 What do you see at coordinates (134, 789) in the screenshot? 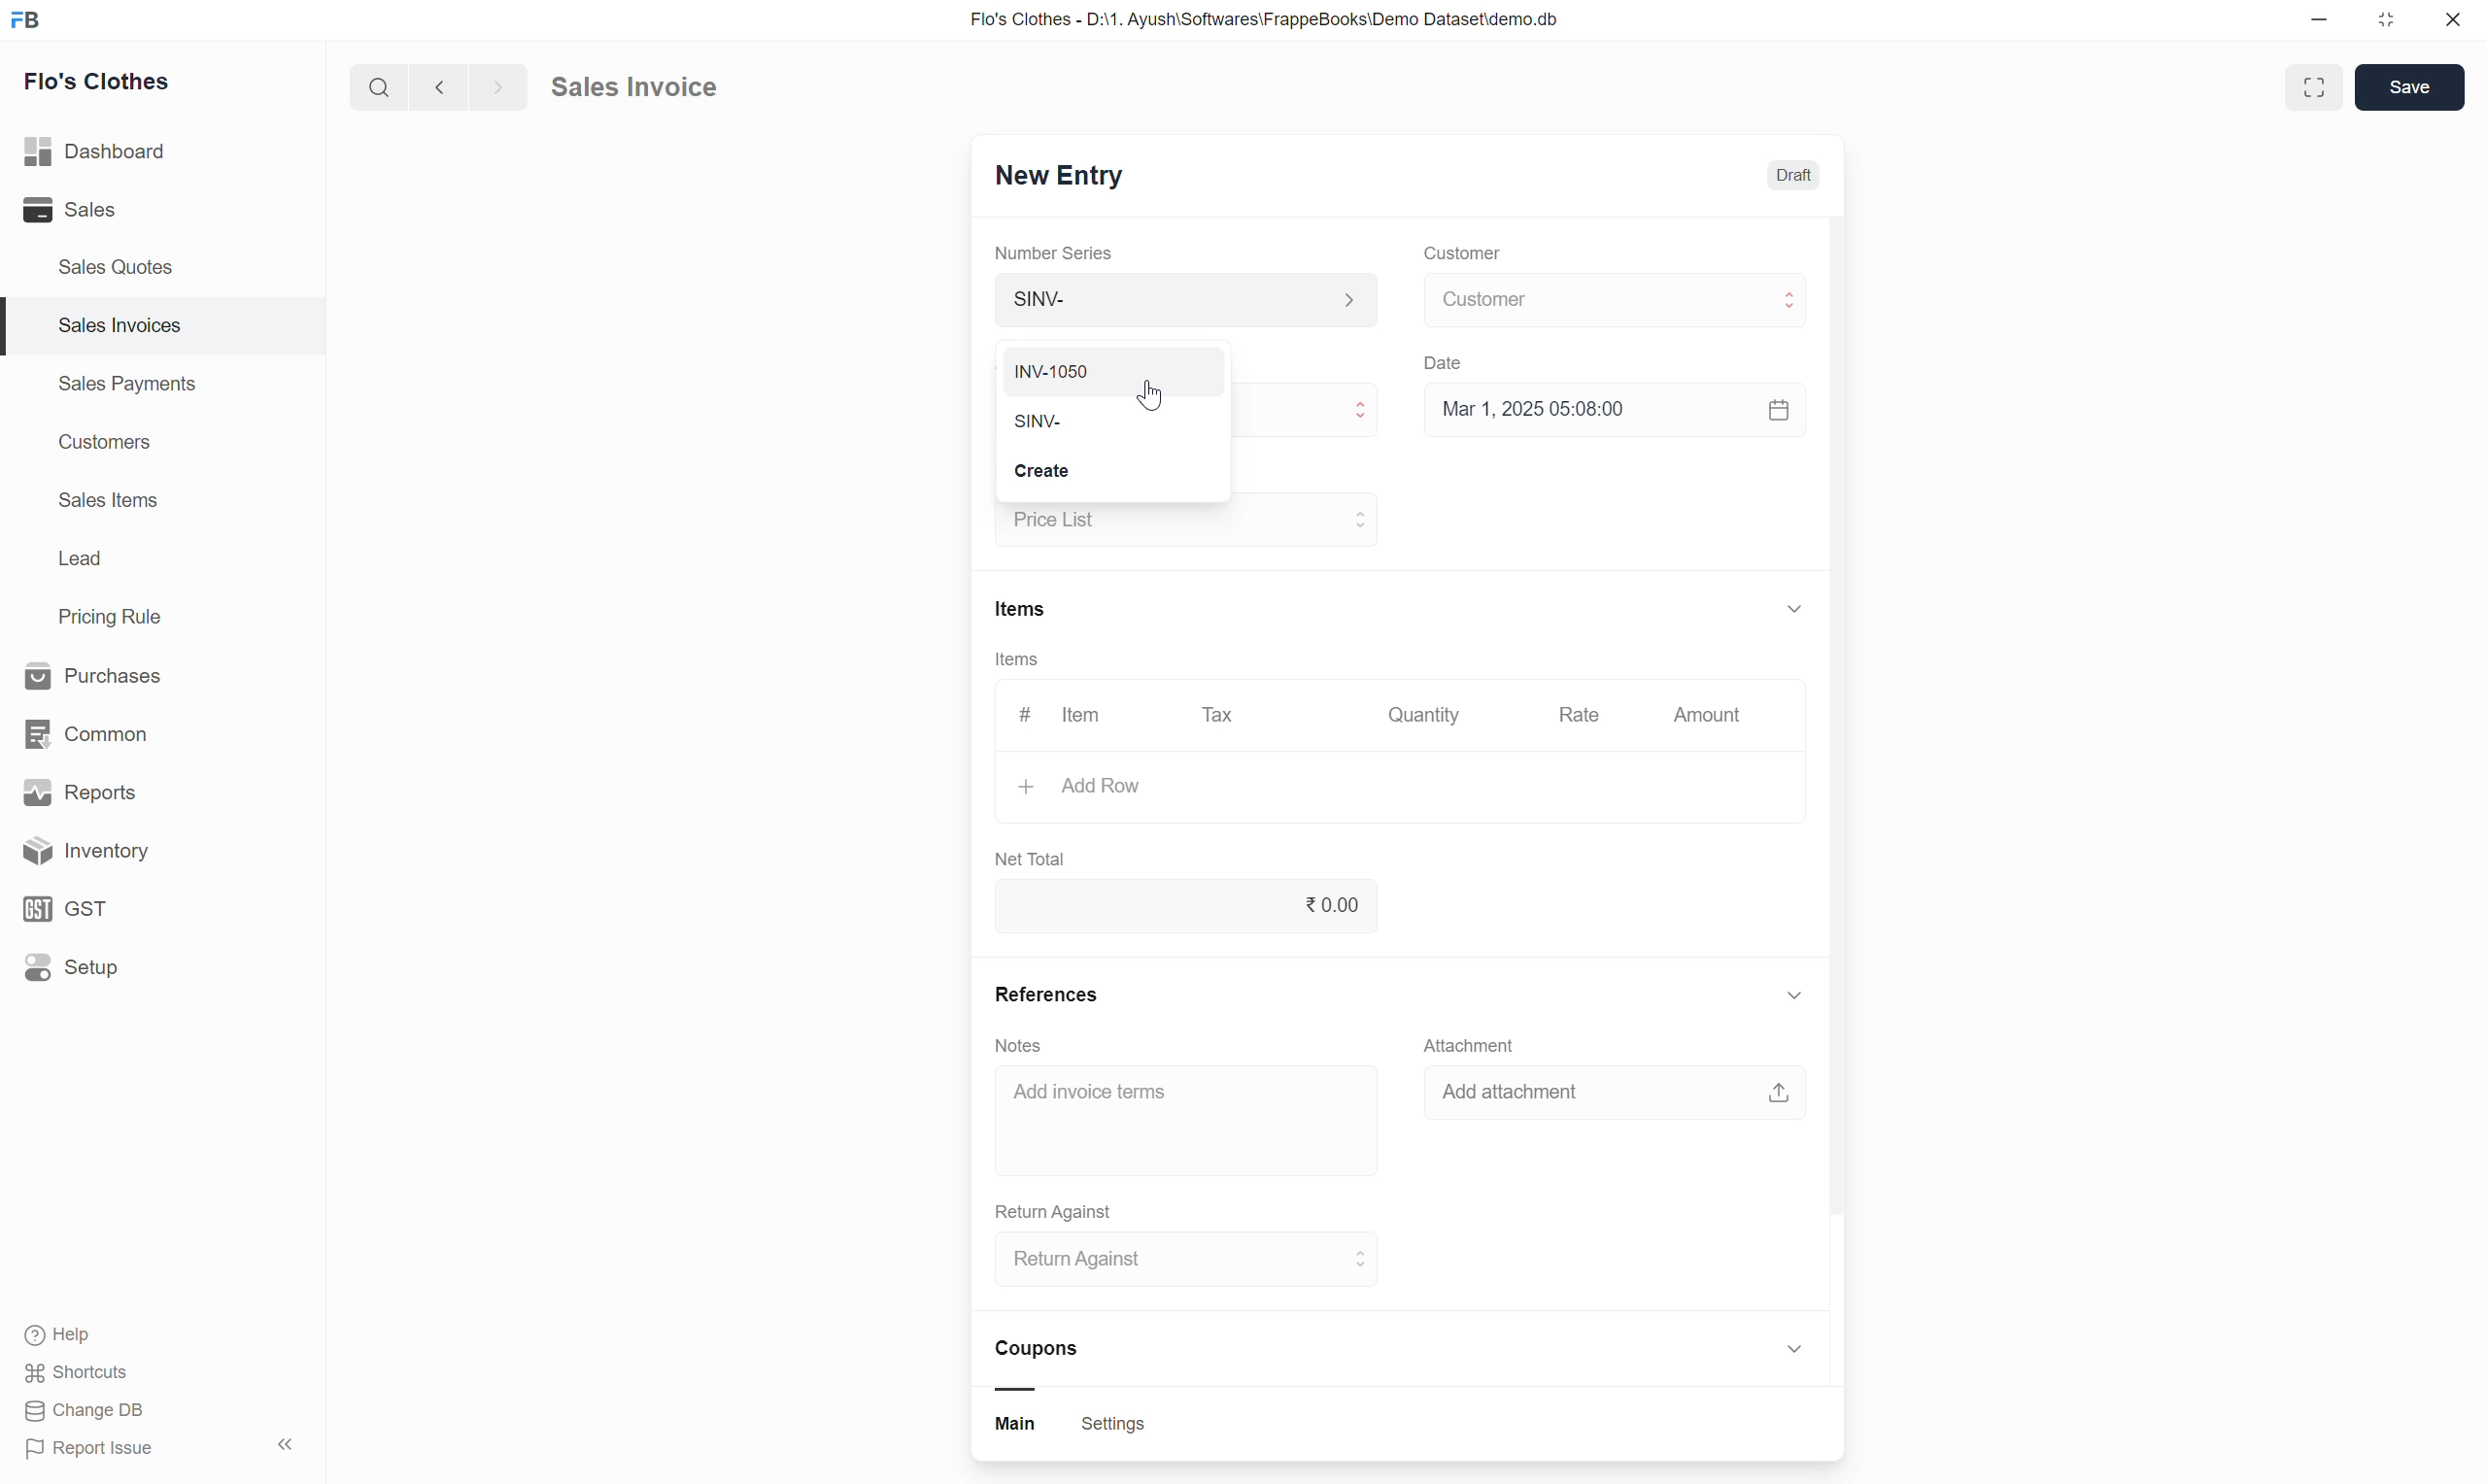
I see `Reports ` at bounding box center [134, 789].